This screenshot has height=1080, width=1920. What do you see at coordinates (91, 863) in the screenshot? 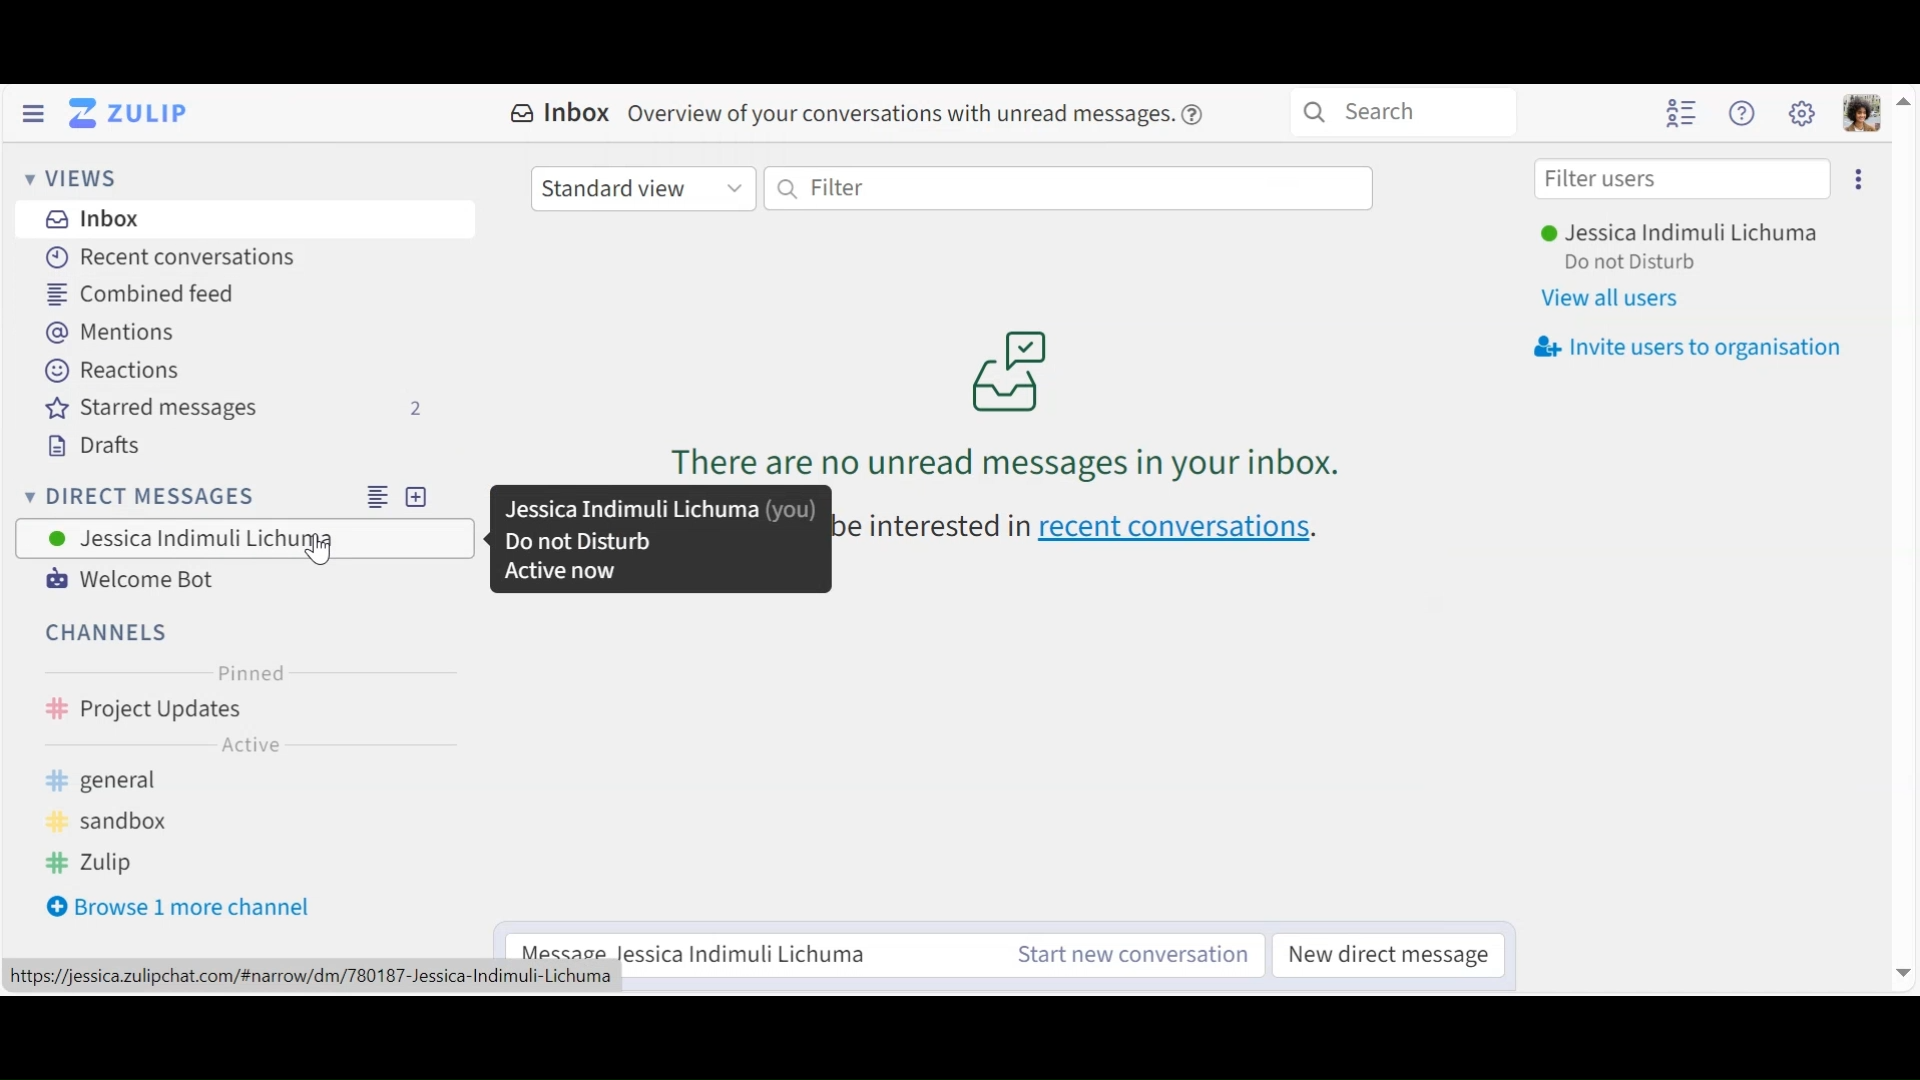
I see `zulip` at bounding box center [91, 863].